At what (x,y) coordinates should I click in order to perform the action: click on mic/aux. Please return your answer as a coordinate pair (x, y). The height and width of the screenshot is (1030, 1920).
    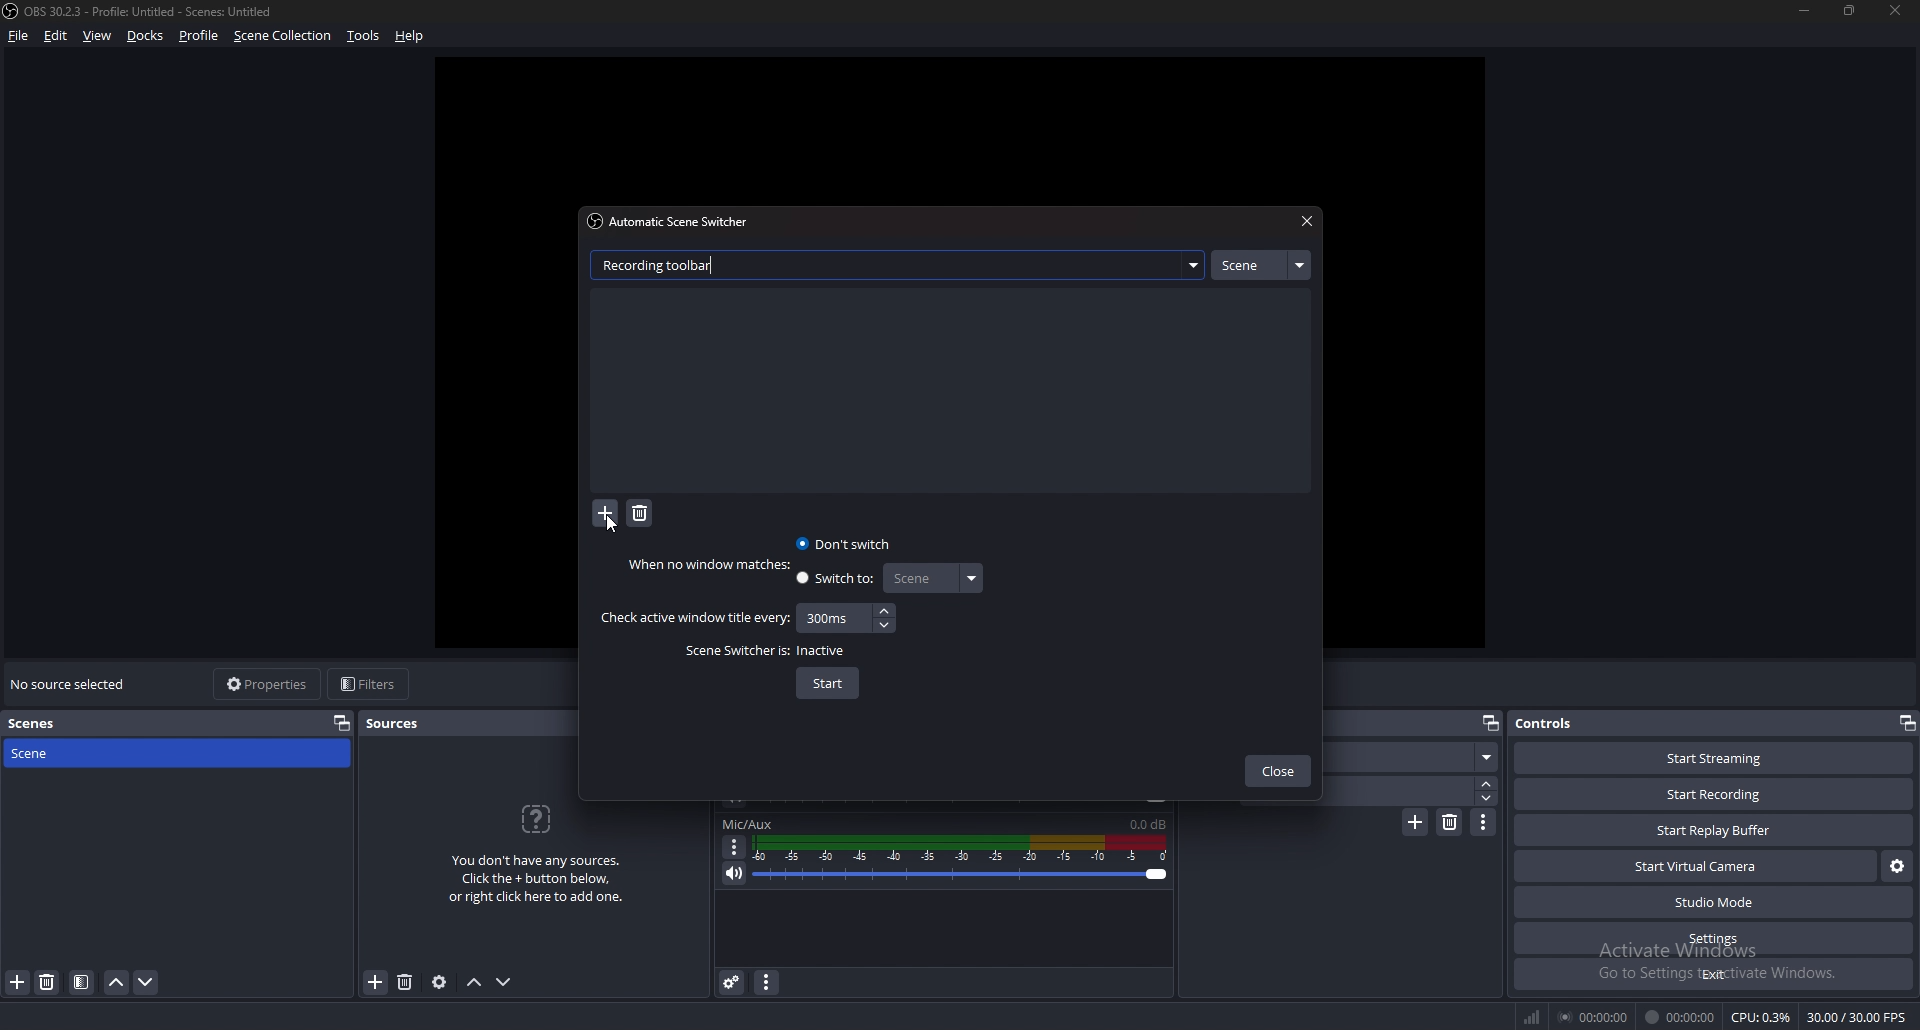
    Looking at the image, I should click on (748, 824).